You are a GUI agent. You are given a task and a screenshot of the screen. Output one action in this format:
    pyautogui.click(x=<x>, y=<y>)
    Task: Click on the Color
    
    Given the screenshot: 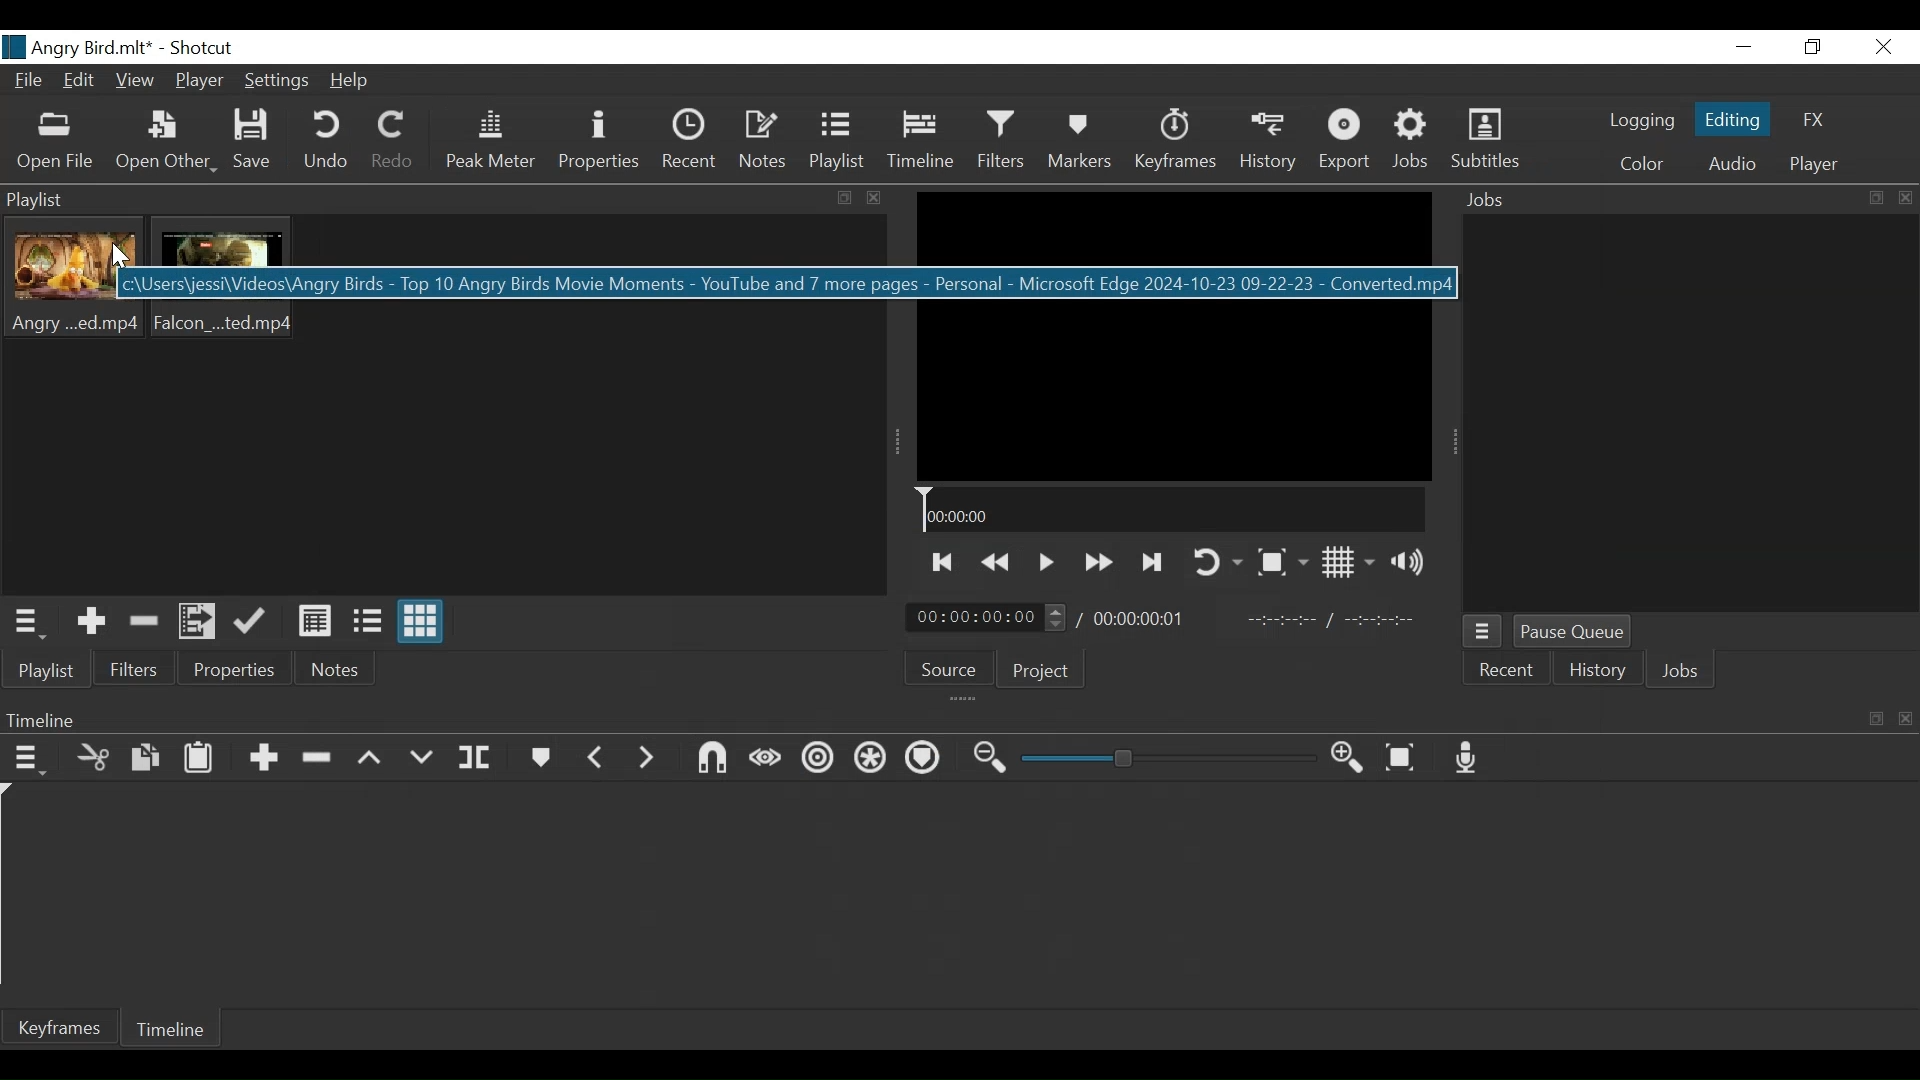 What is the action you would take?
    pyautogui.click(x=1637, y=163)
    